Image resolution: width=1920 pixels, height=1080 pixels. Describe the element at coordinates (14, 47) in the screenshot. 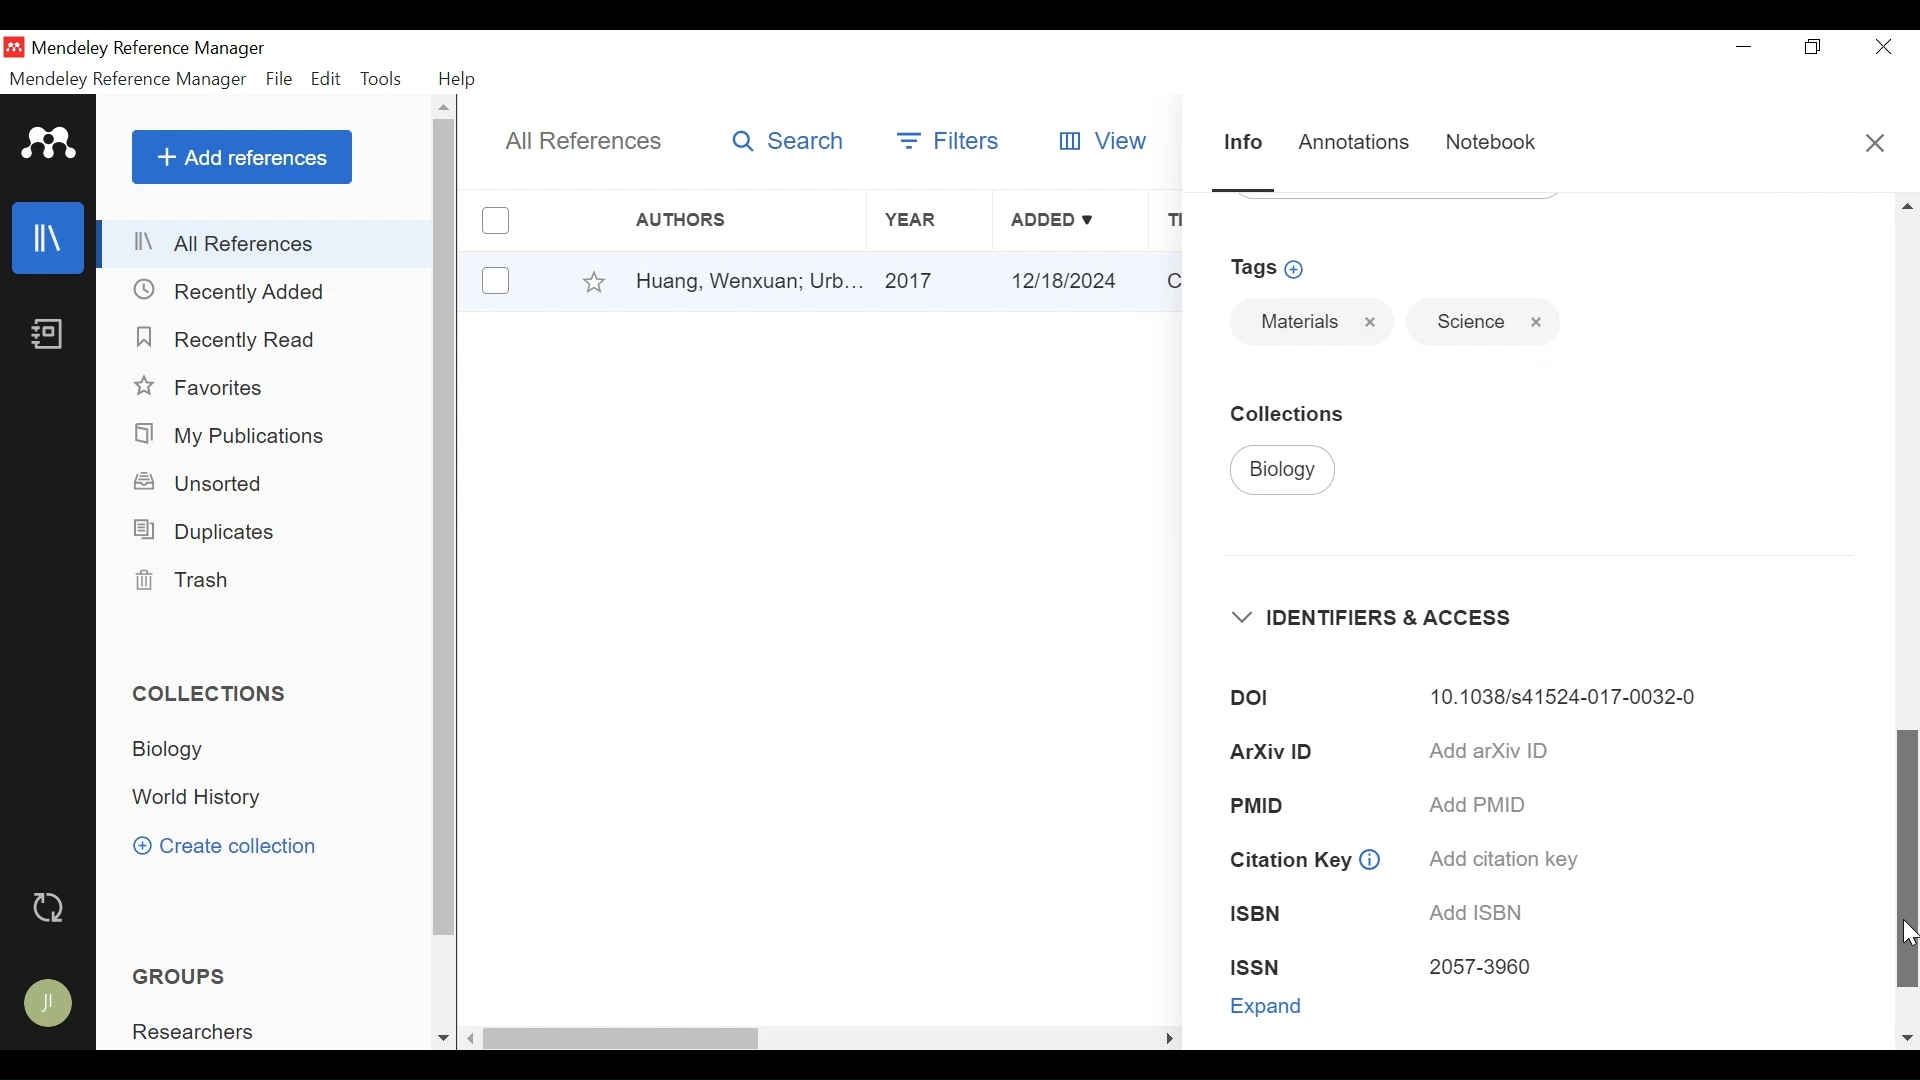

I see `Mendeley Desktop Icon` at that location.